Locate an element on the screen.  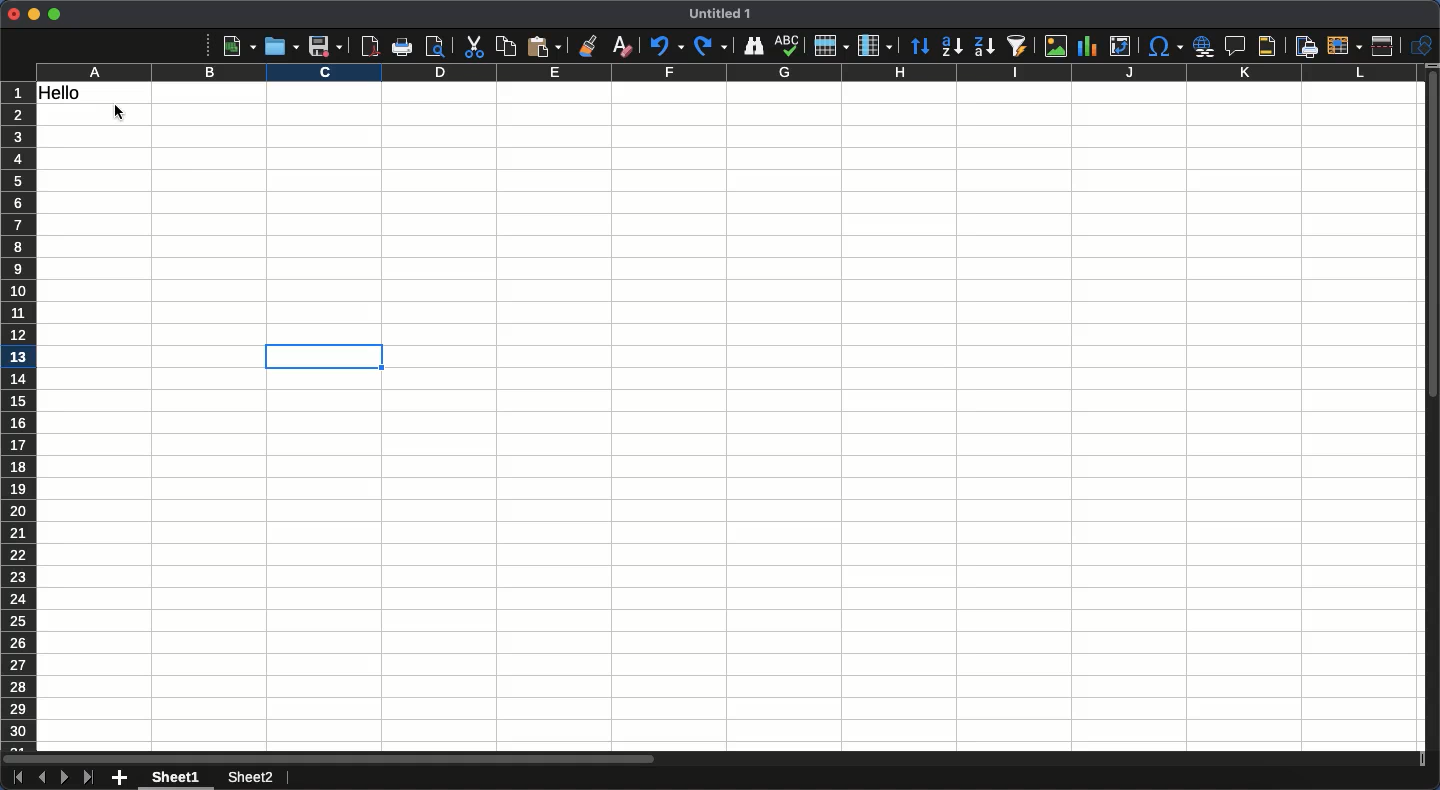
Descending is located at coordinates (983, 47).